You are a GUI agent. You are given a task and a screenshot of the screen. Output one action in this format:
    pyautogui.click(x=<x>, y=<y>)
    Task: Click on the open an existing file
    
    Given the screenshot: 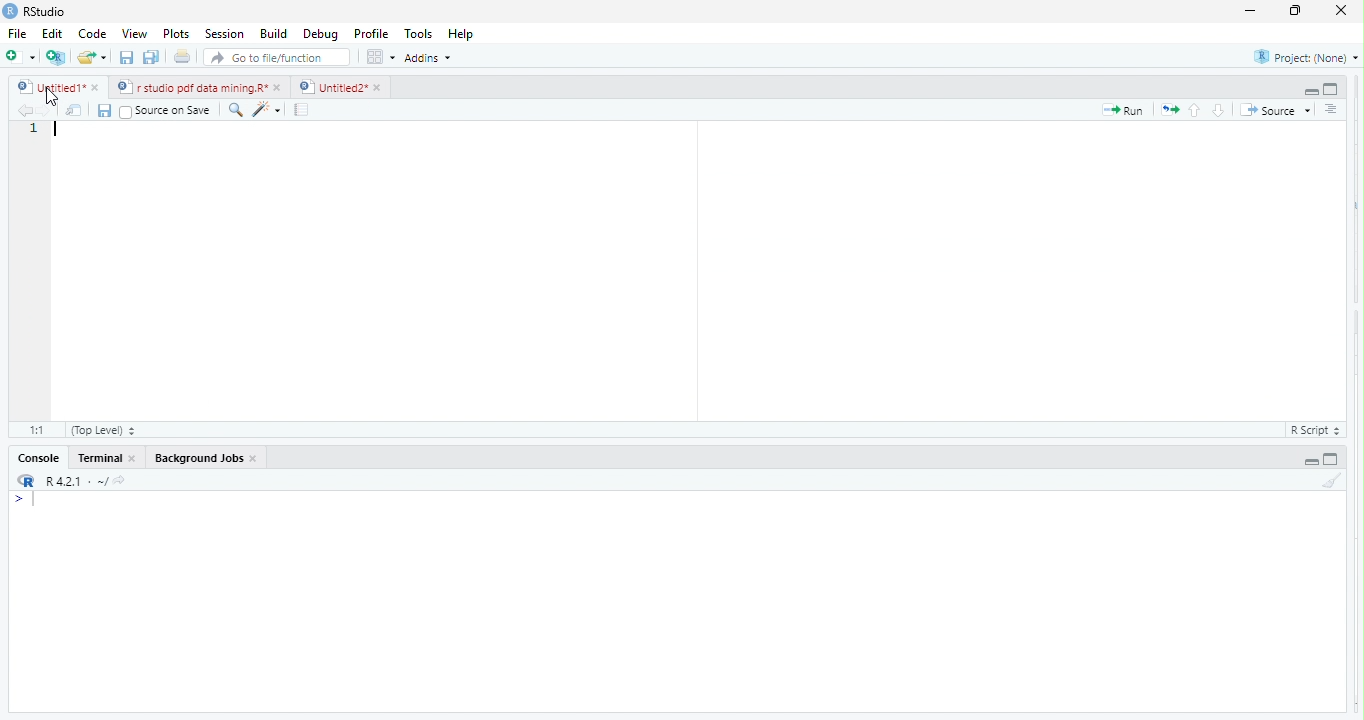 What is the action you would take?
    pyautogui.click(x=93, y=56)
    